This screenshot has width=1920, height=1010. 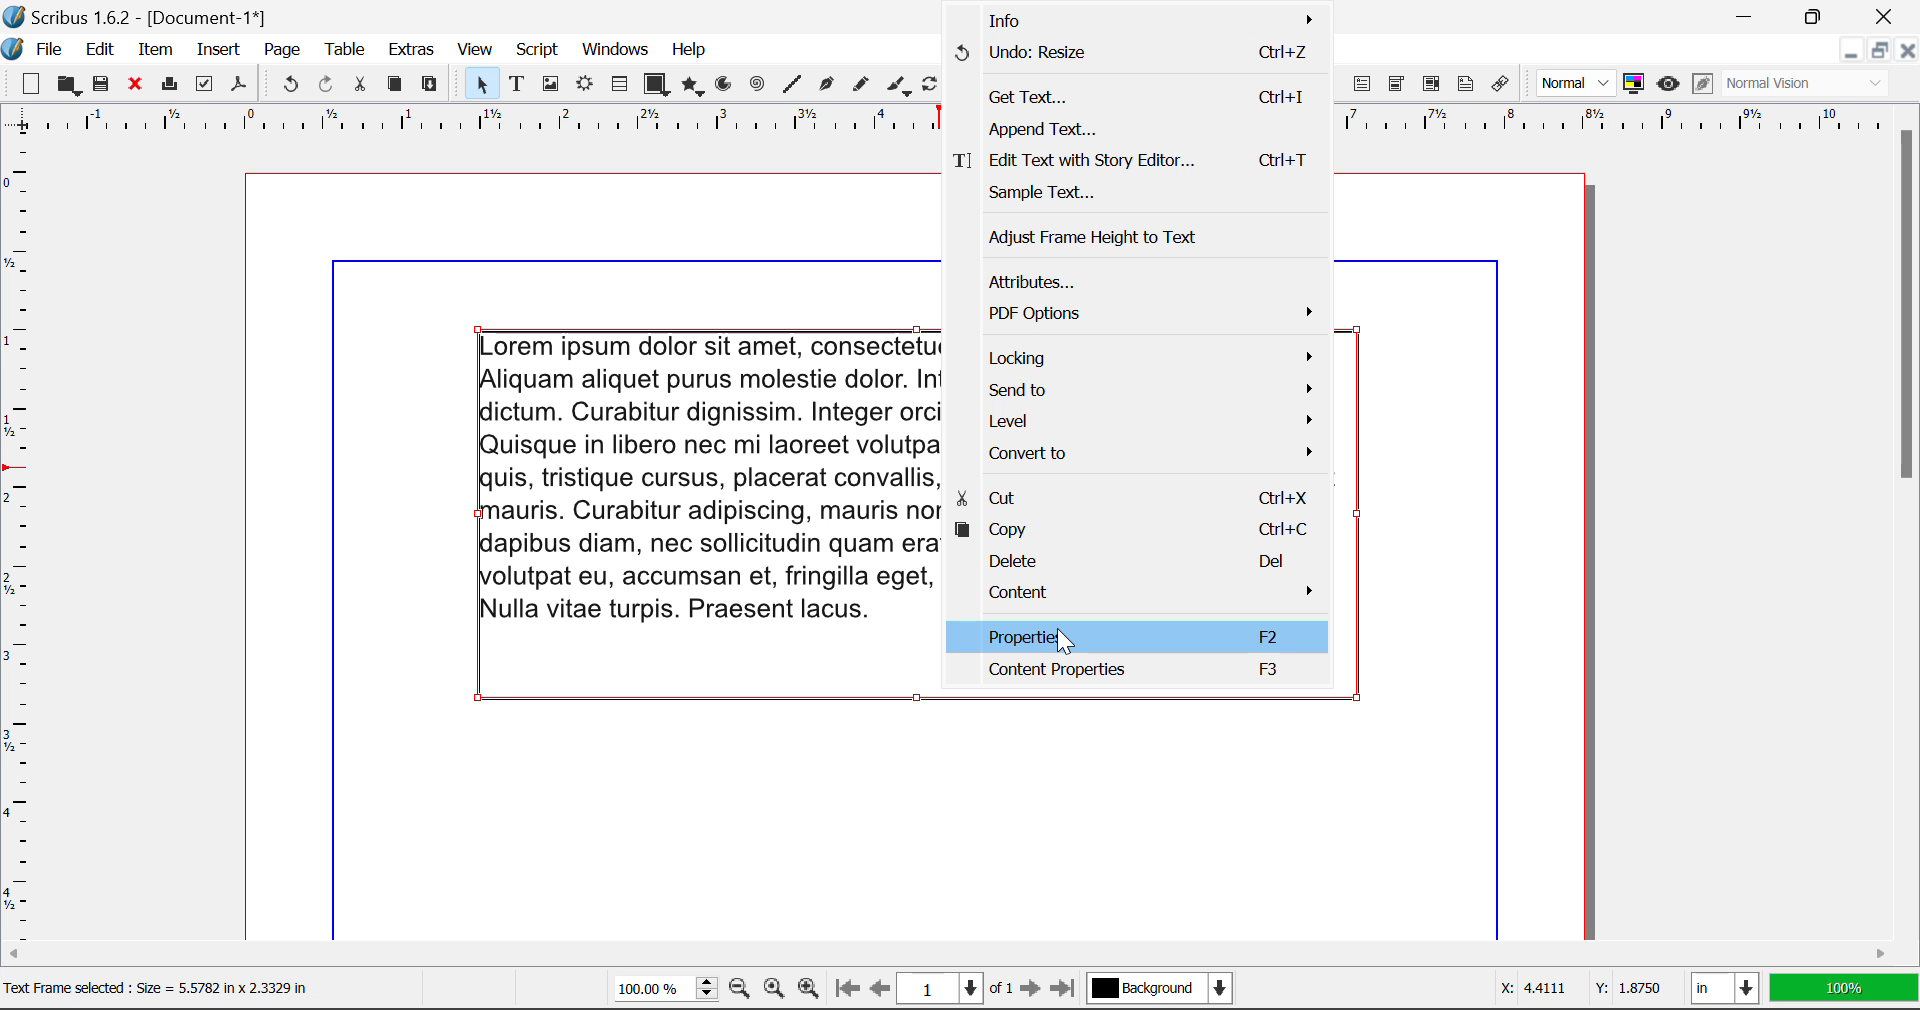 What do you see at coordinates (517, 86) in the screenshot?
I see `Text Frames` at bounding box center [517, 86].